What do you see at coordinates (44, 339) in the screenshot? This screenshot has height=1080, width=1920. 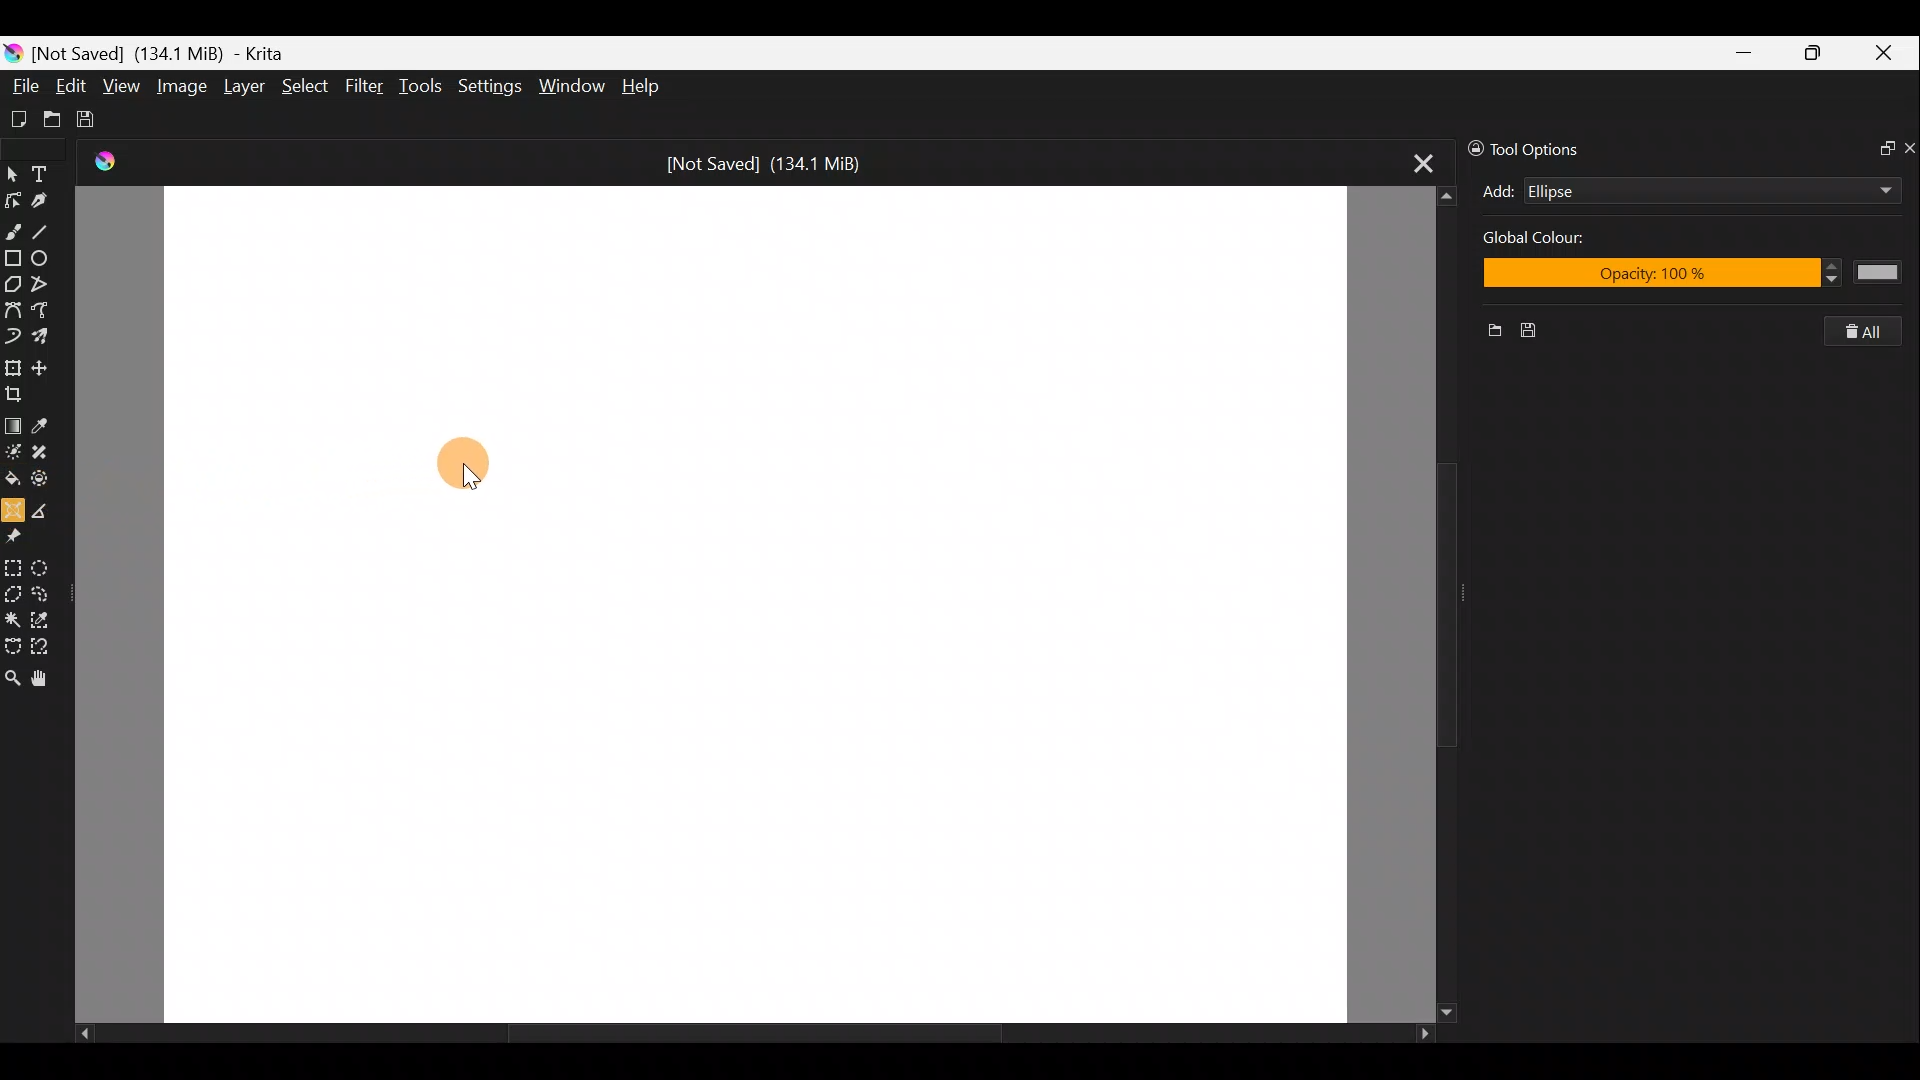 I see `Multibrush tool` at bounding box center [44, 339].